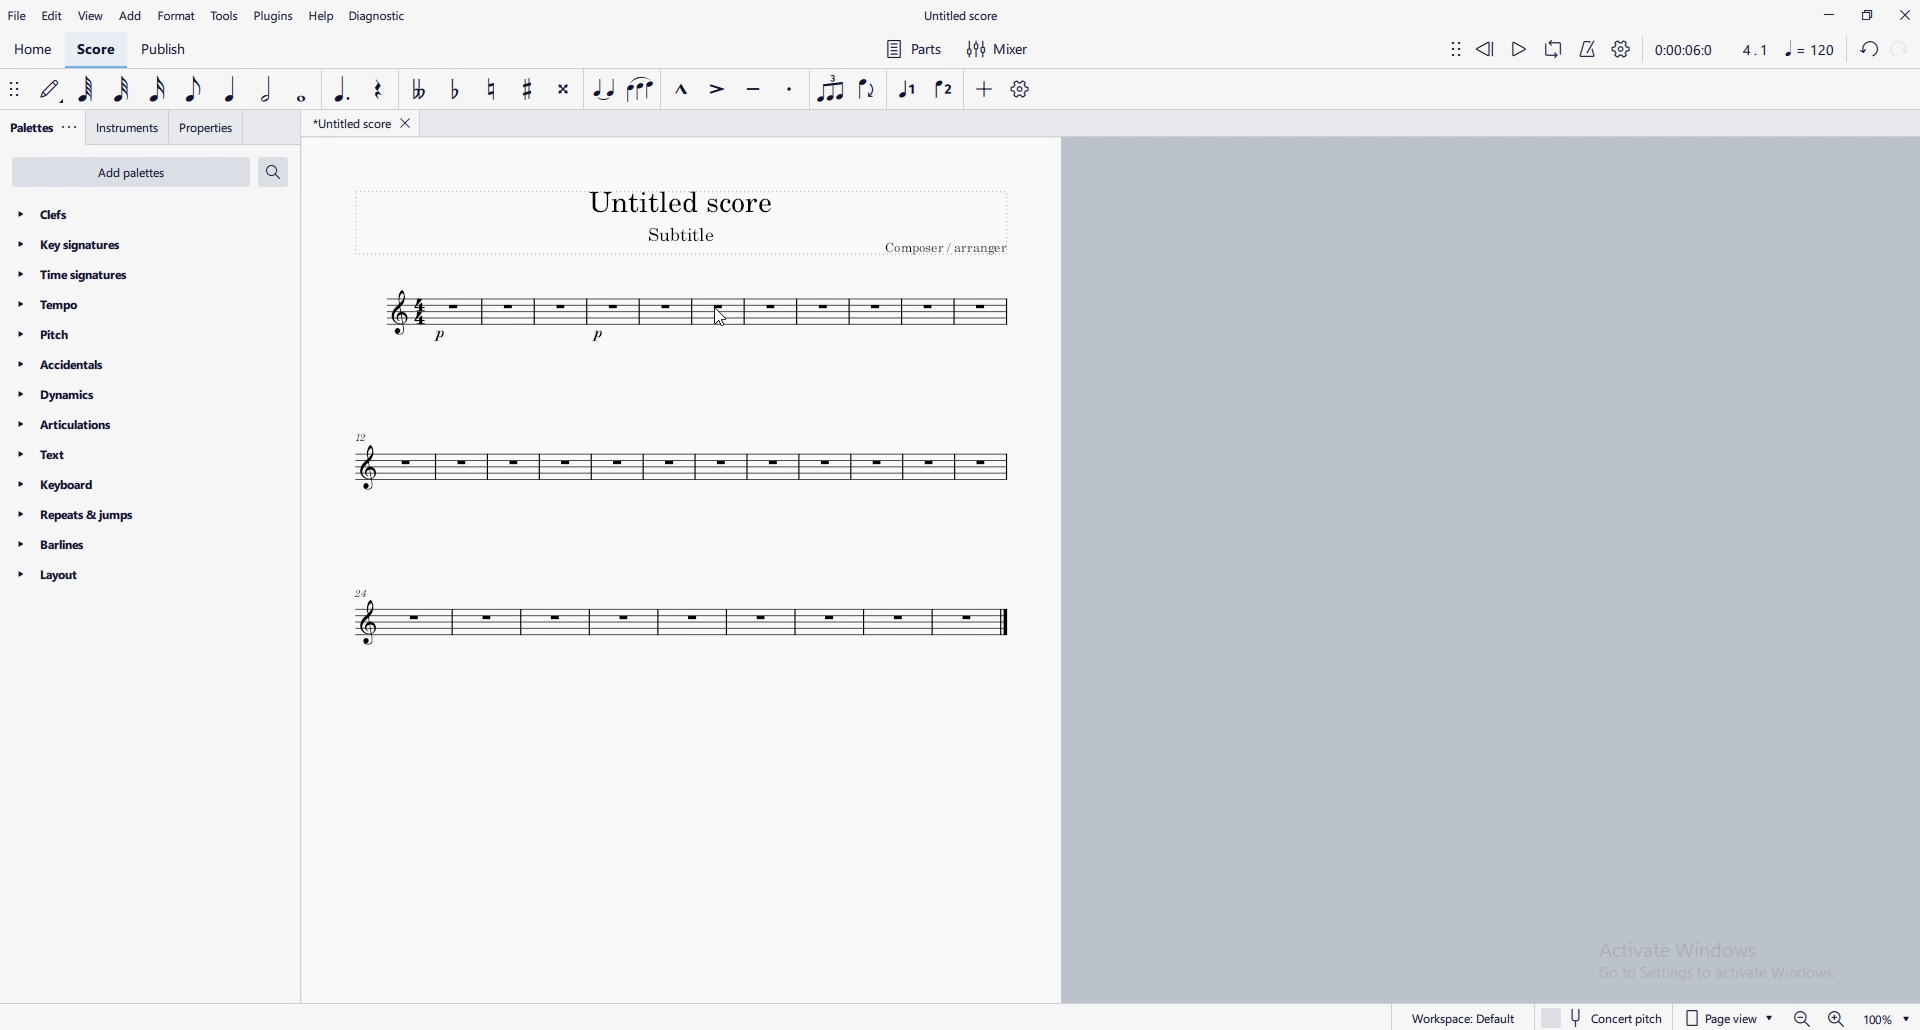  I want to click on toggle natural, so click(492, 88).